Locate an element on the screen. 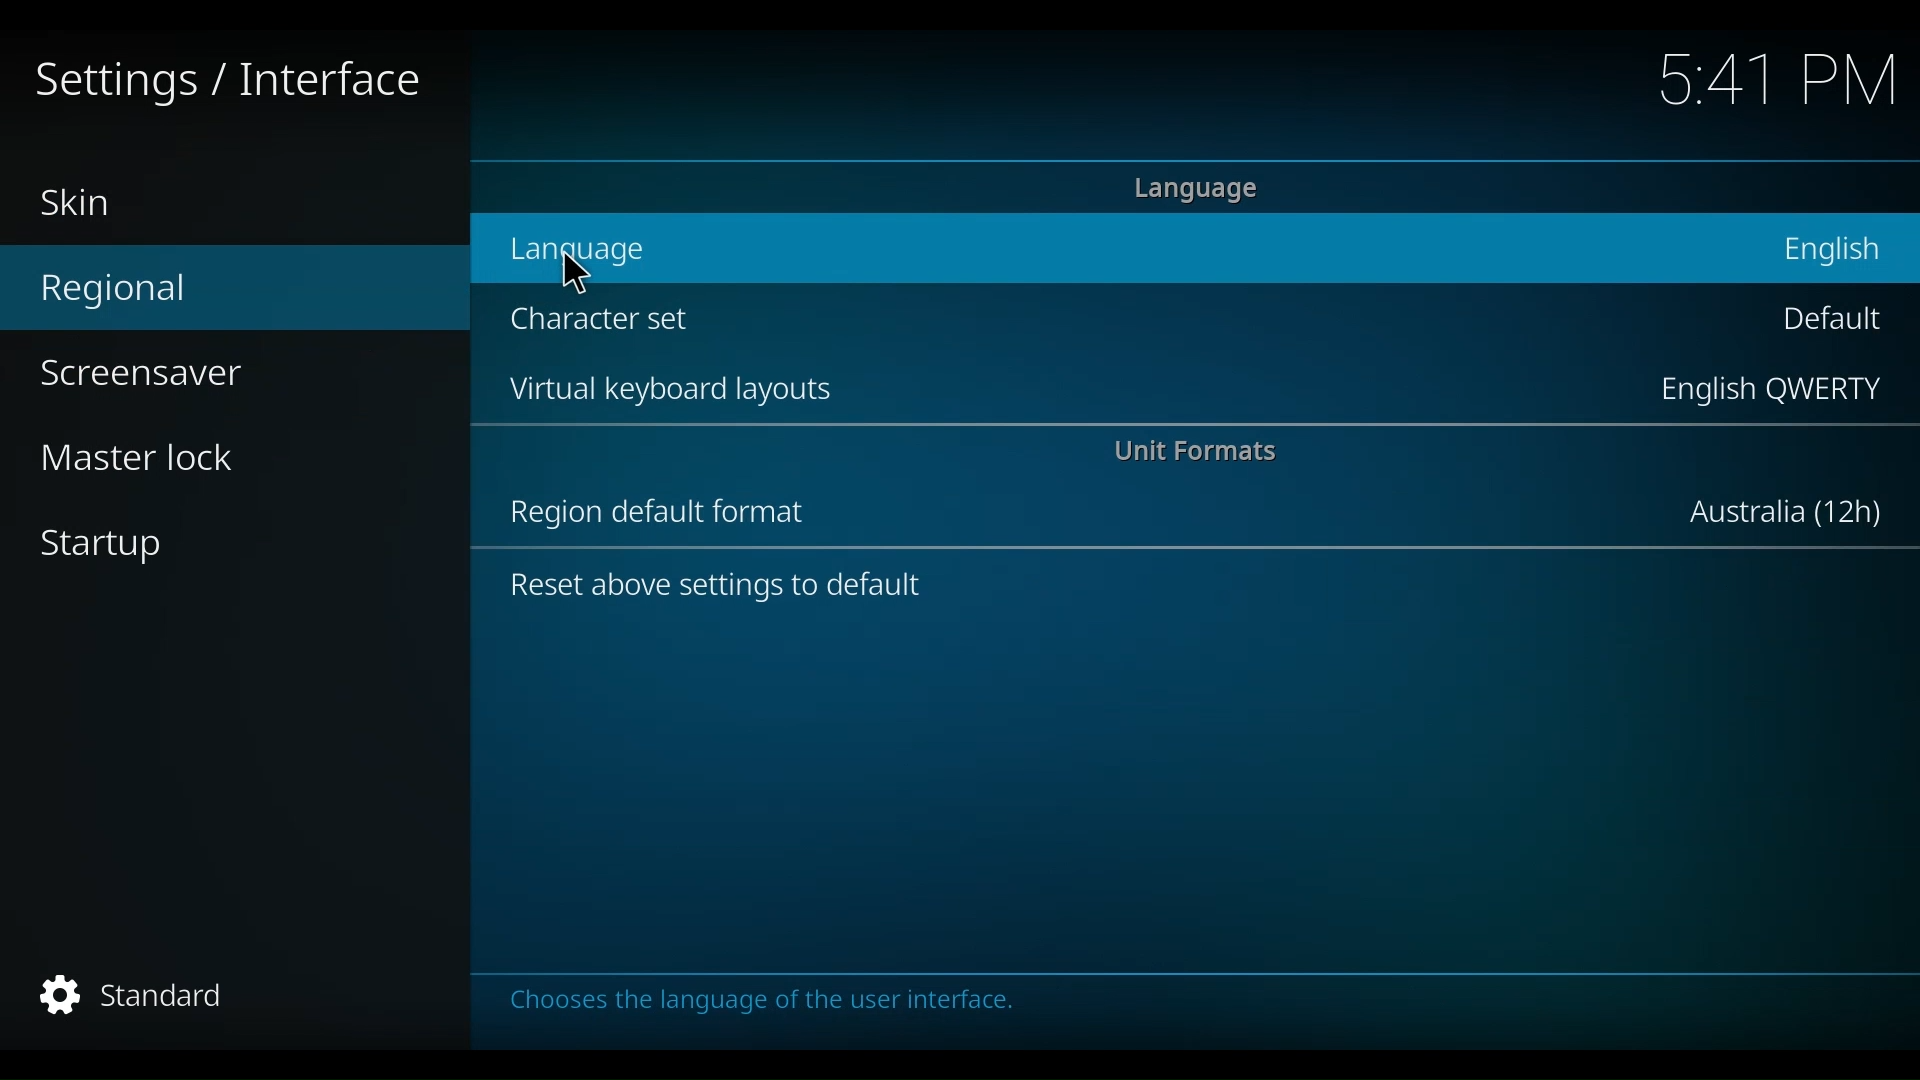  Virtual keyboard layouts English QWERTY is located at coordinates (1189, 392).